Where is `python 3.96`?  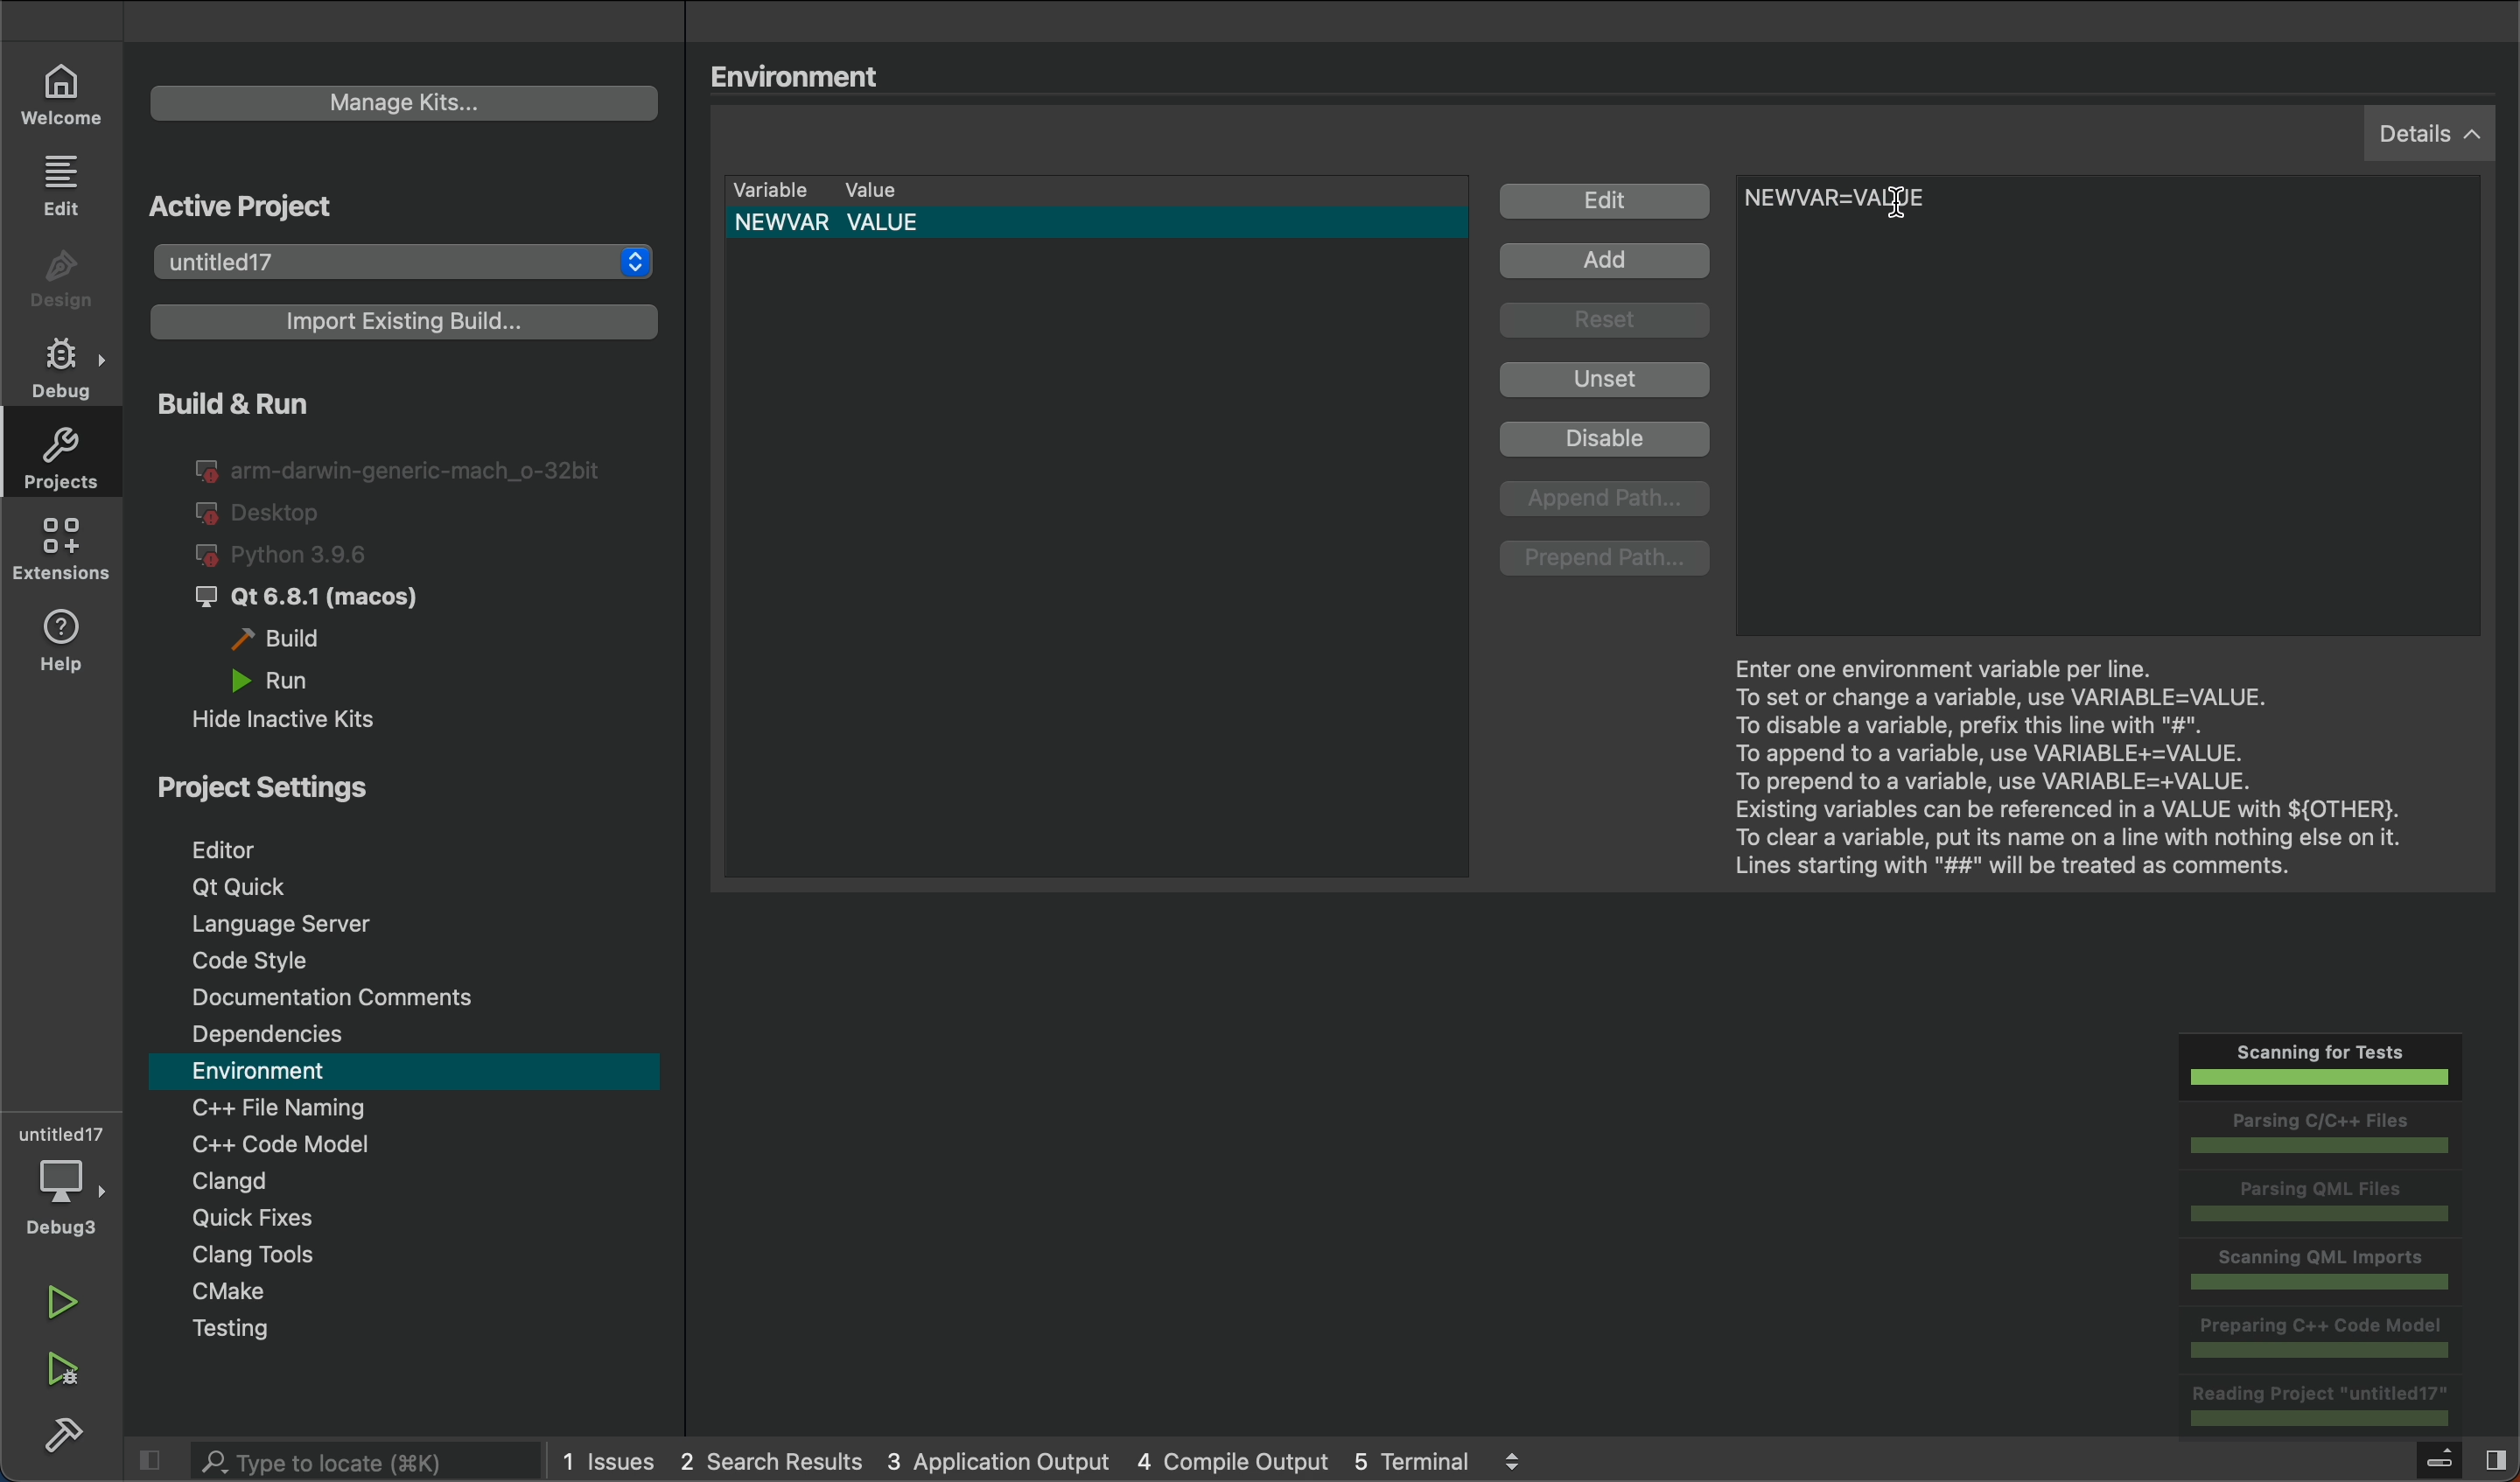 python 3.96 is located at coordinates (308, 556).